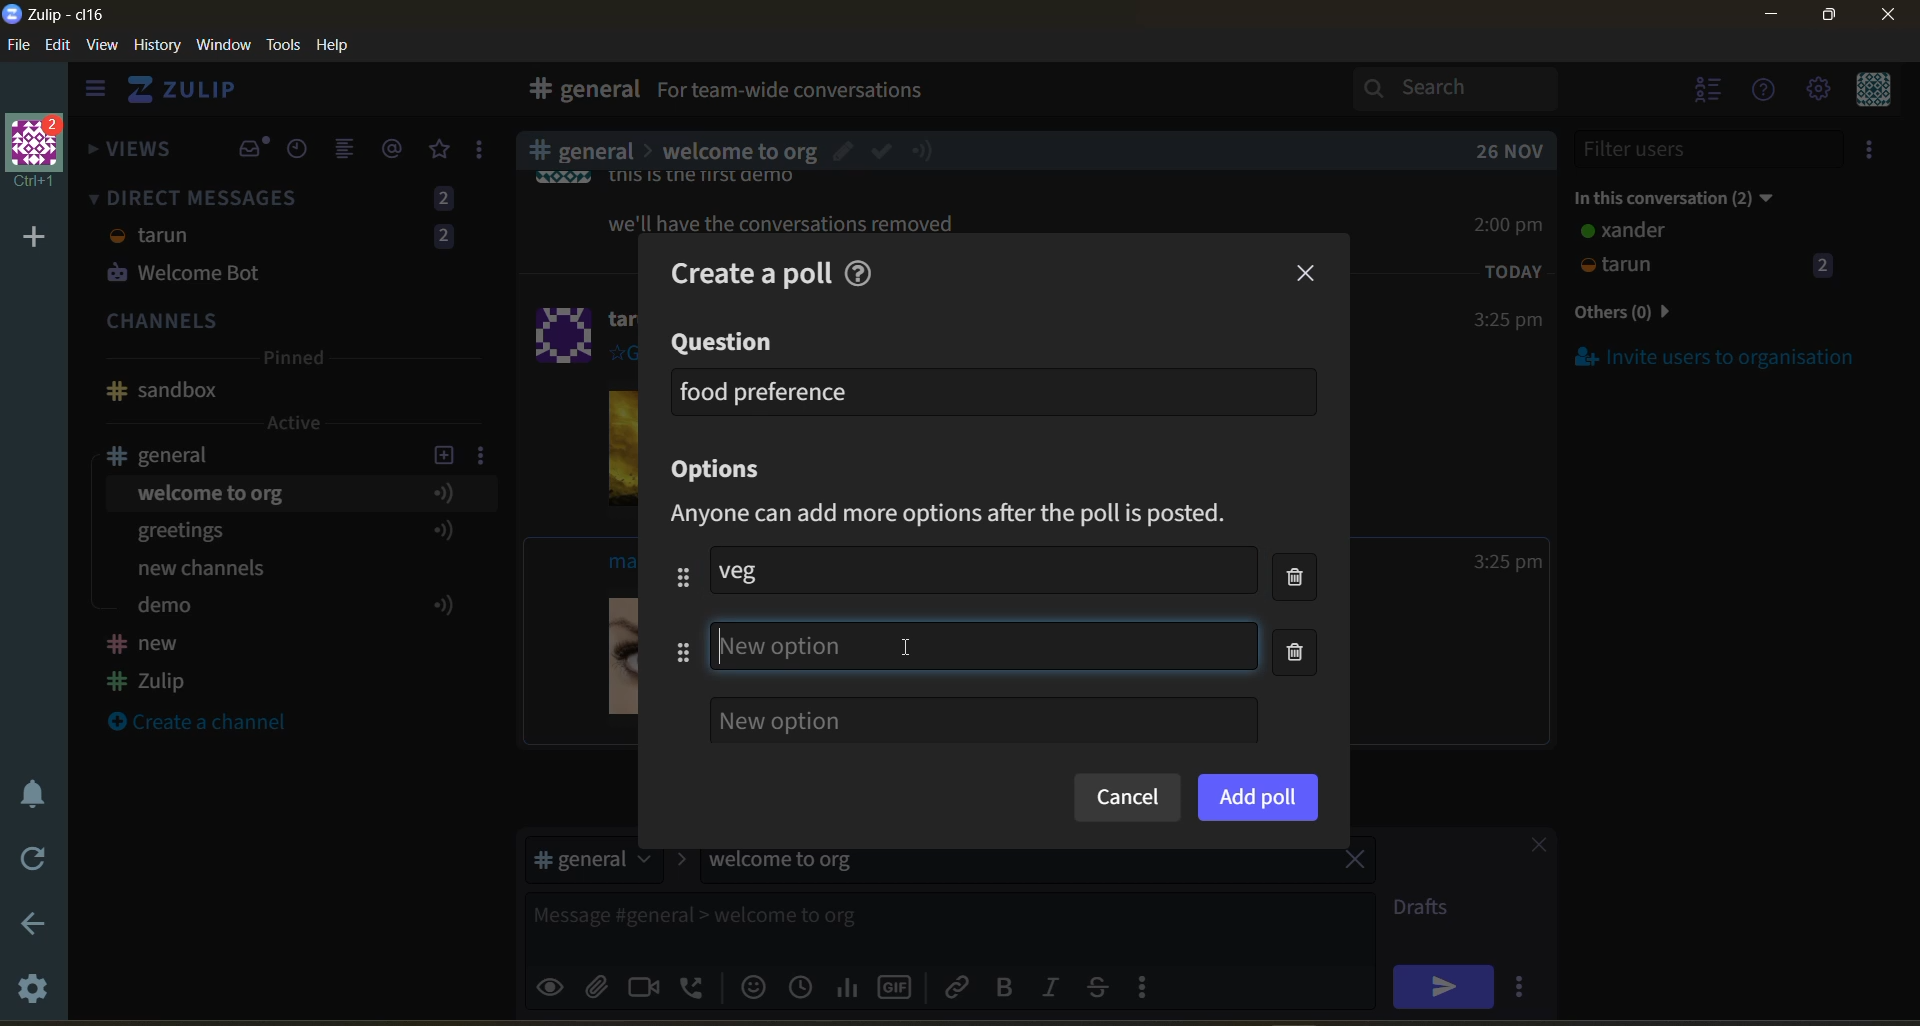  Describe the element at coordinates (1825, 21) in the screenshot. I see `maximize` at that location.